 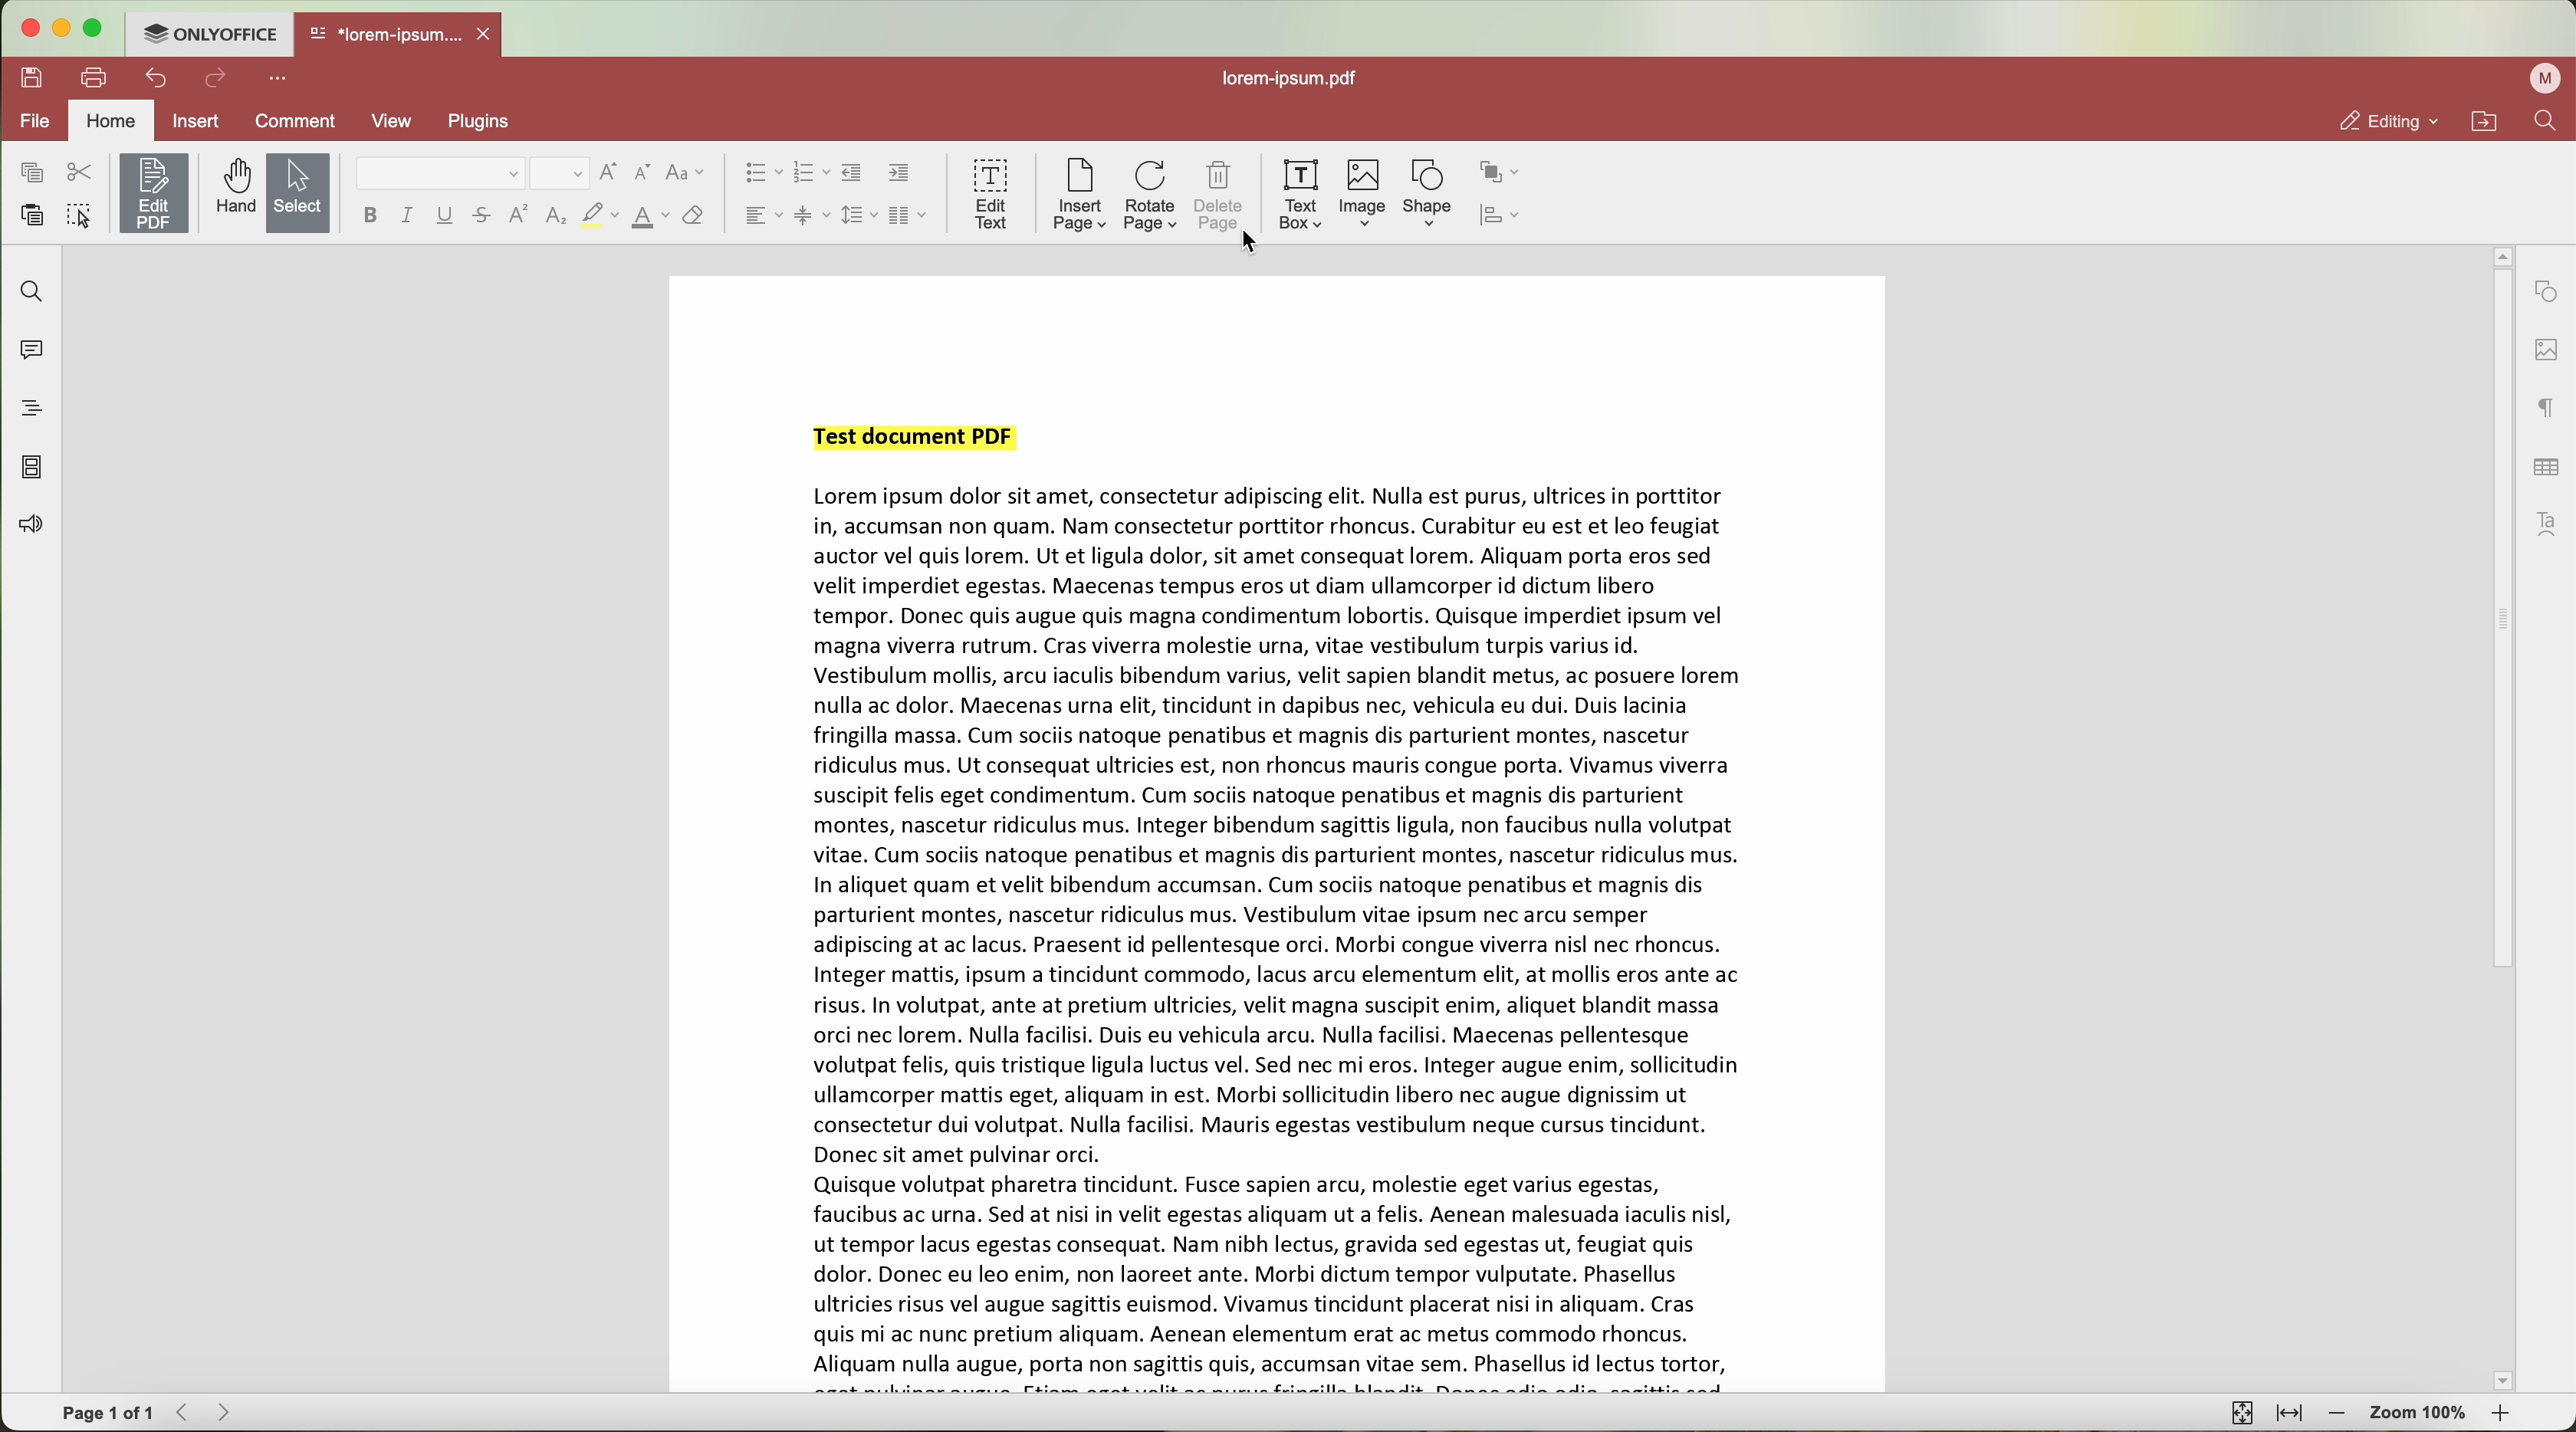 I want to click on paste, so click(x=34, y=218).